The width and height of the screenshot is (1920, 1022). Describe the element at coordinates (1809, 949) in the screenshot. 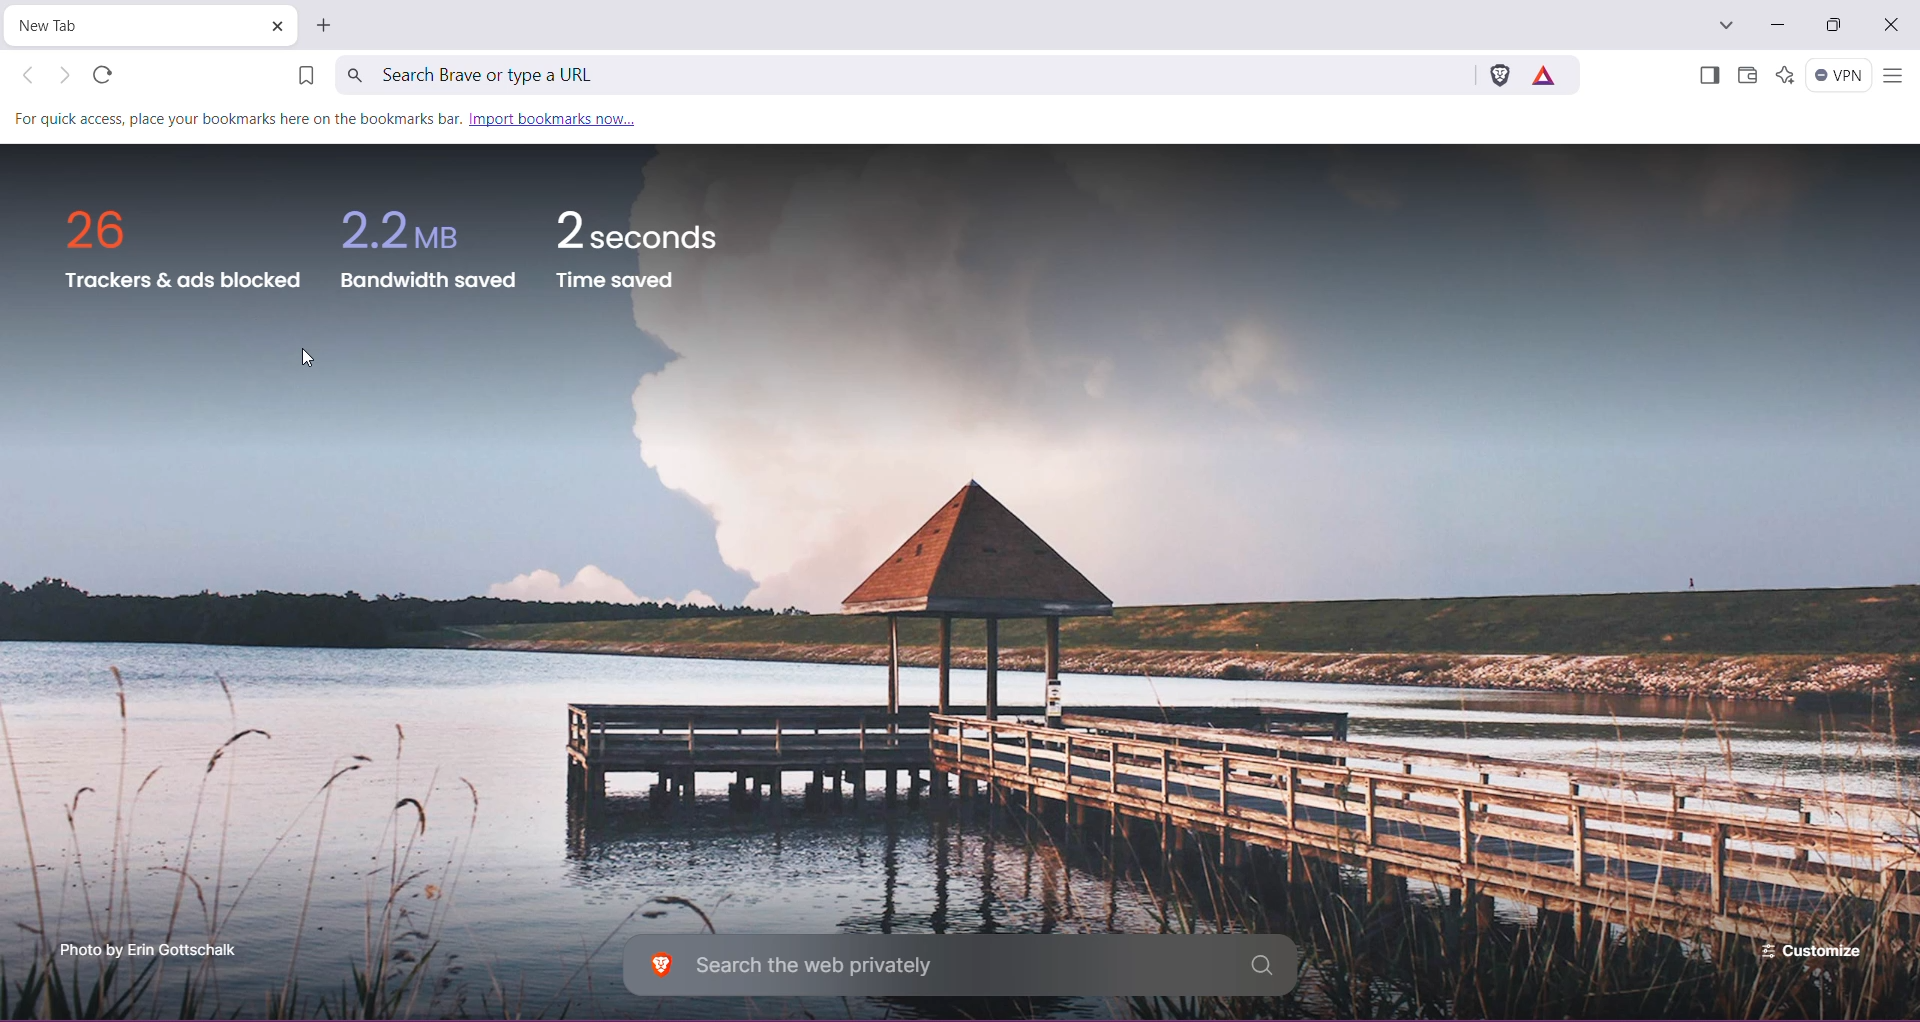

I see `Customize` at that location.